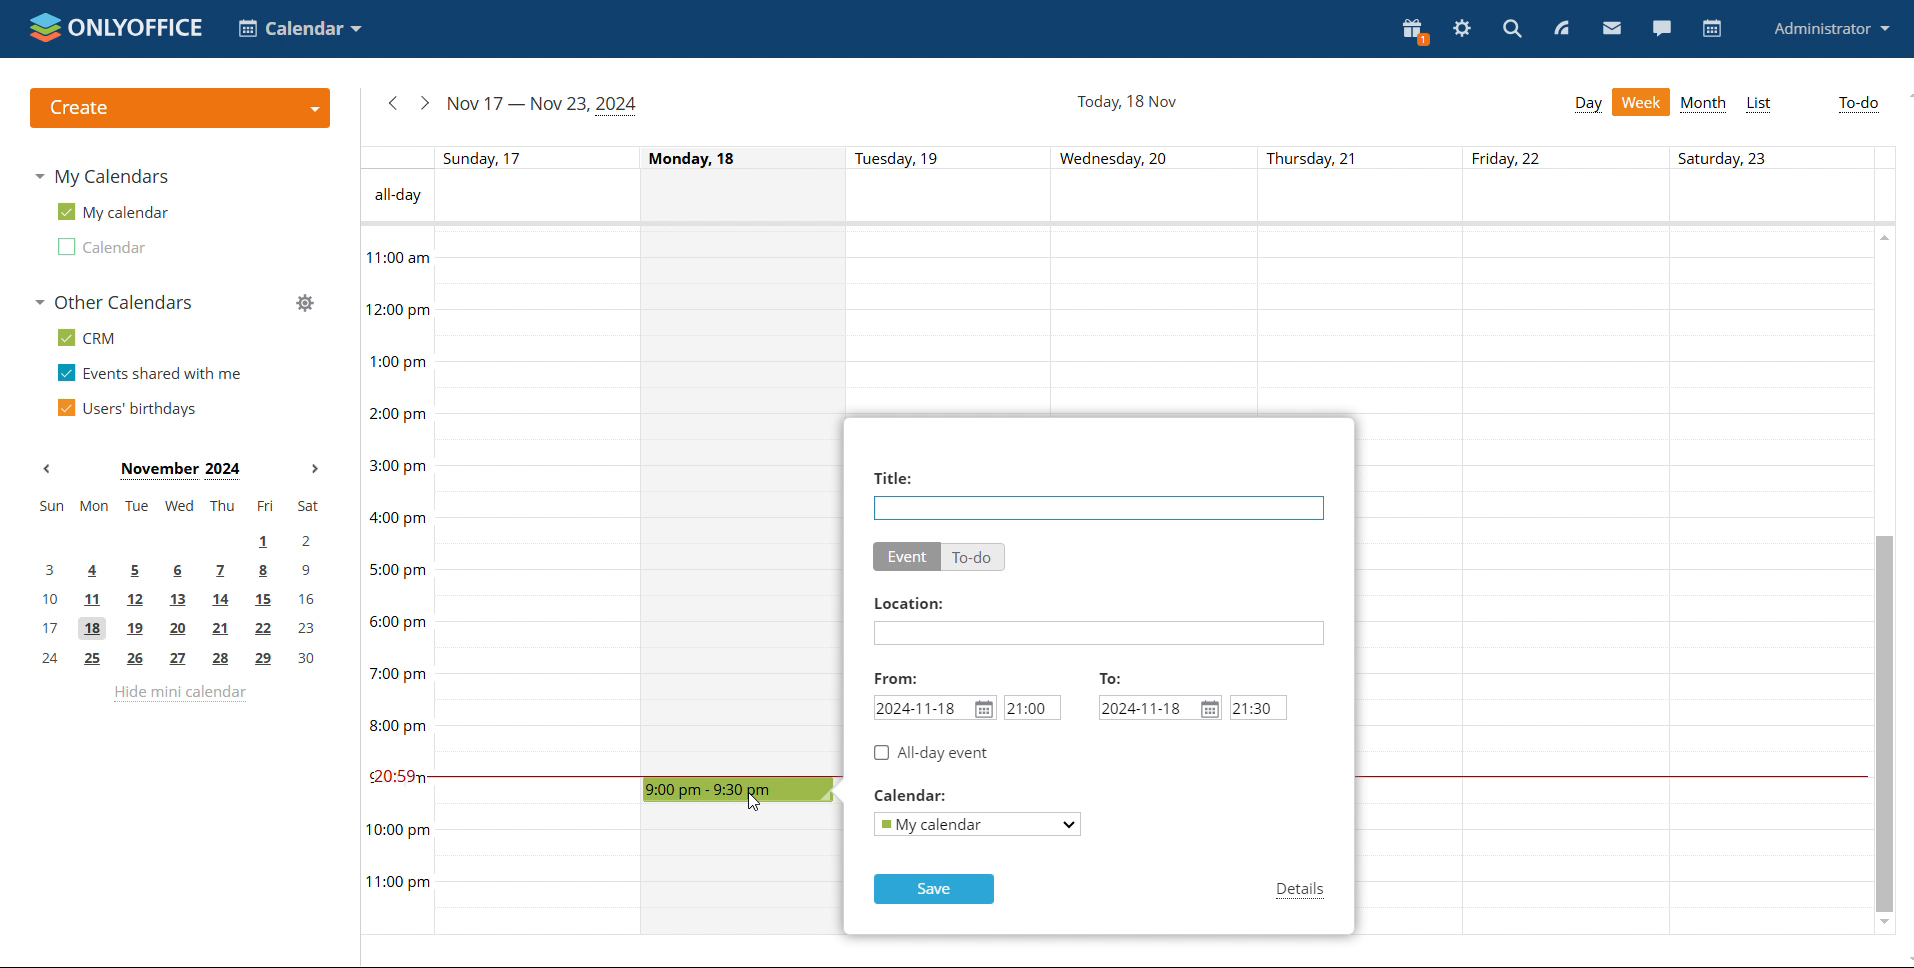 The image size is (1914, 968). What do you see at coordinates (1705, 104) in the screenshot?
I see `month` at bounding box center [1705, 104].